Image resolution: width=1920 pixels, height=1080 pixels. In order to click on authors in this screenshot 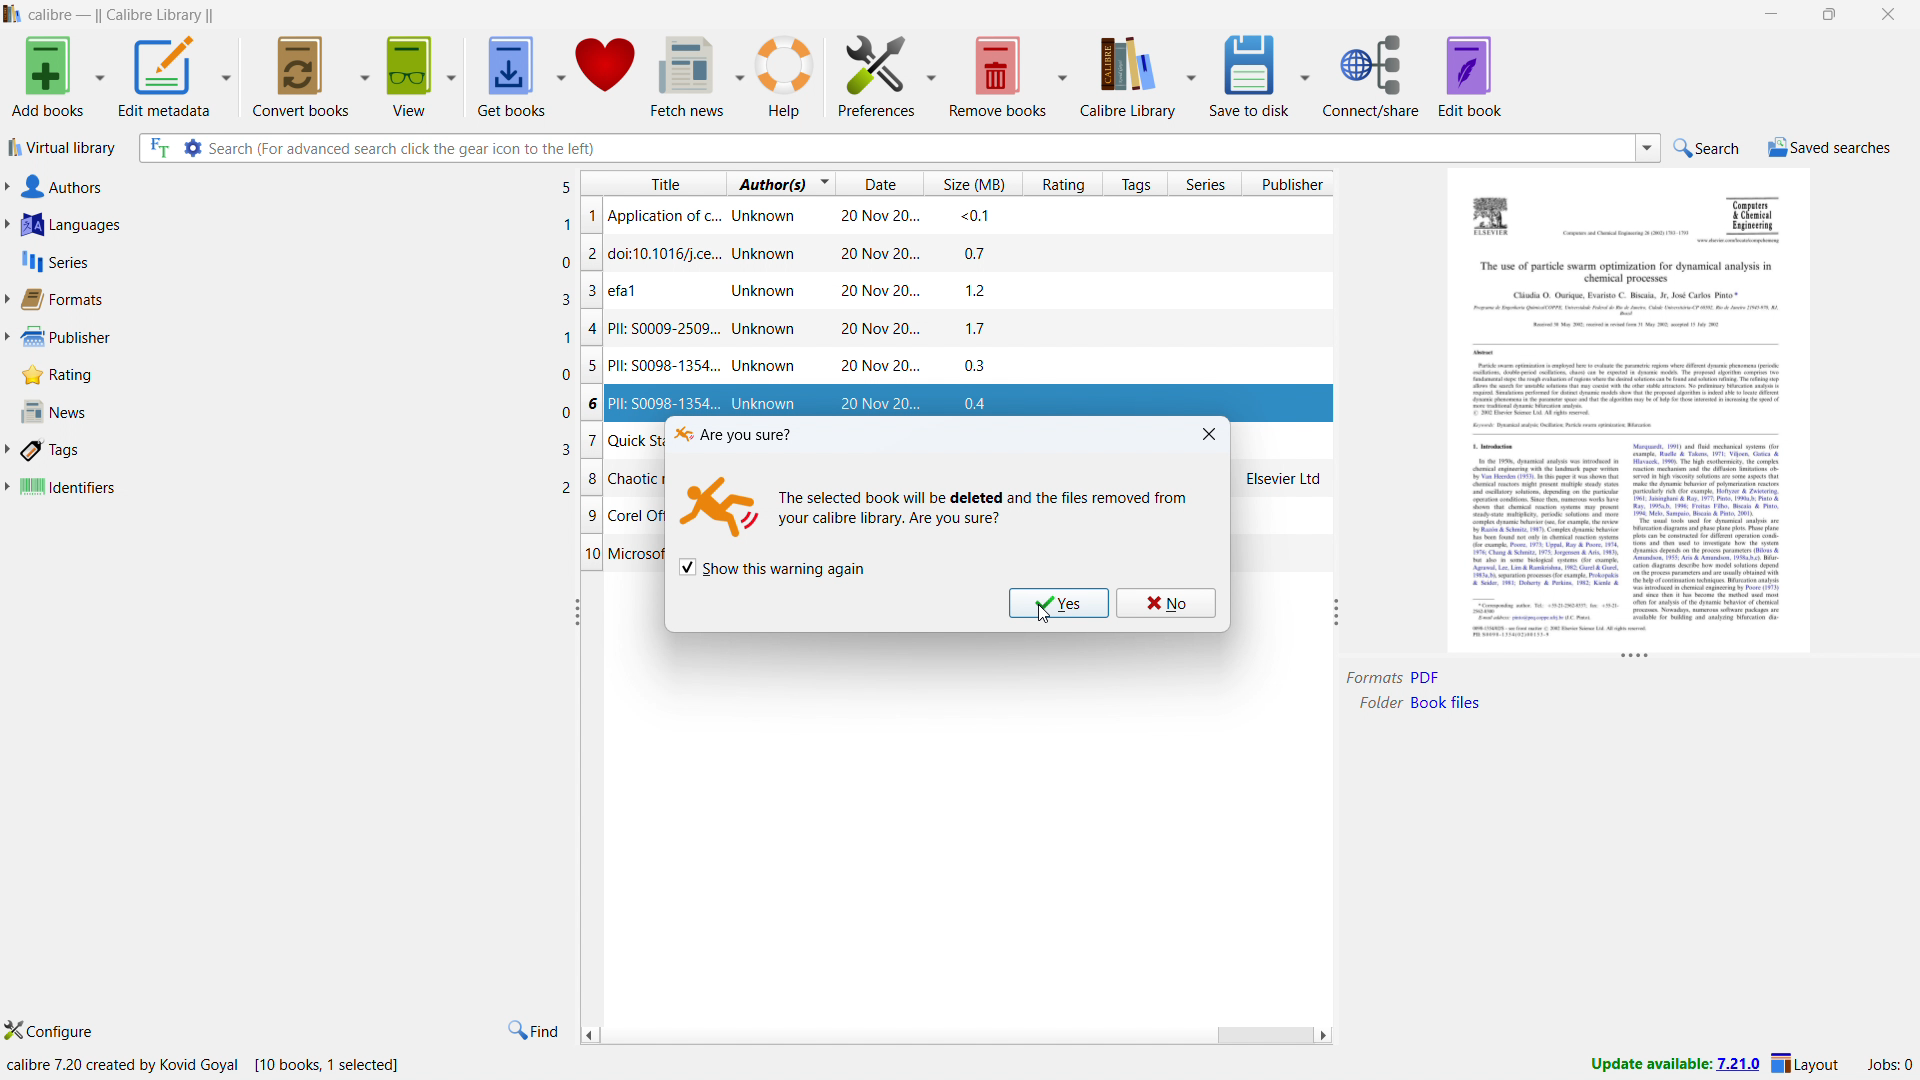, I will do `click(292, 186)`.